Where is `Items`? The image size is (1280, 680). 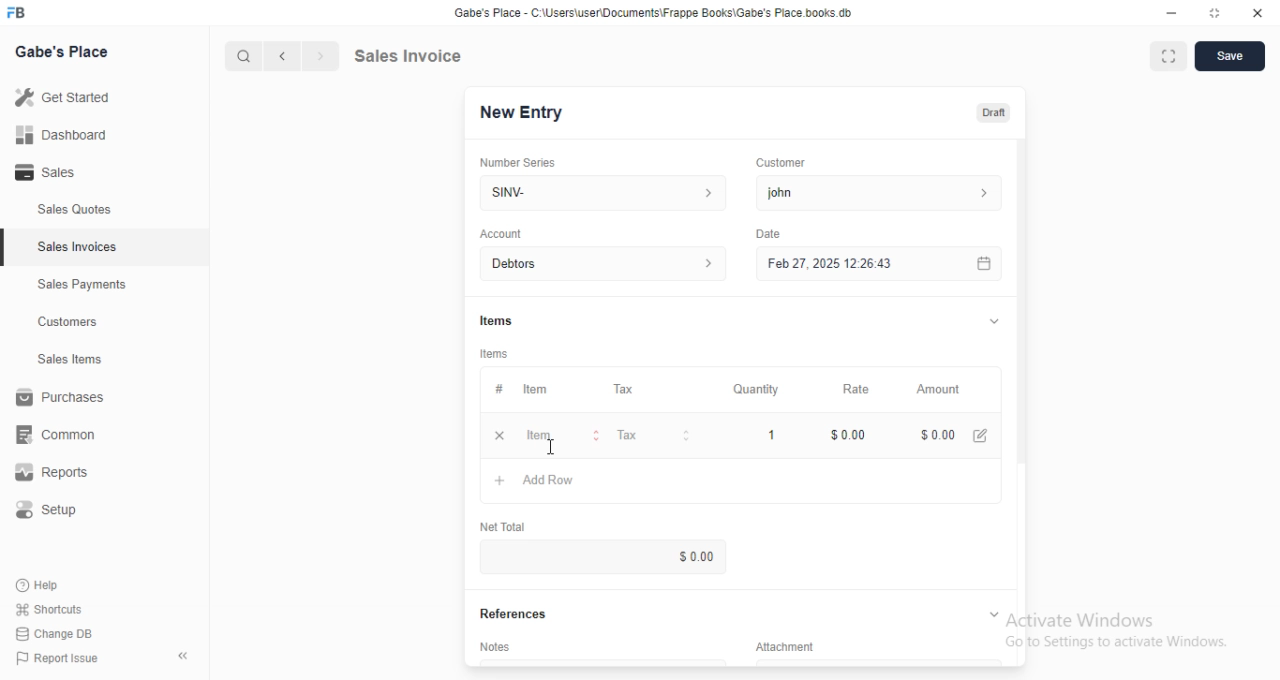 Items is located at coordinates (496, 352).